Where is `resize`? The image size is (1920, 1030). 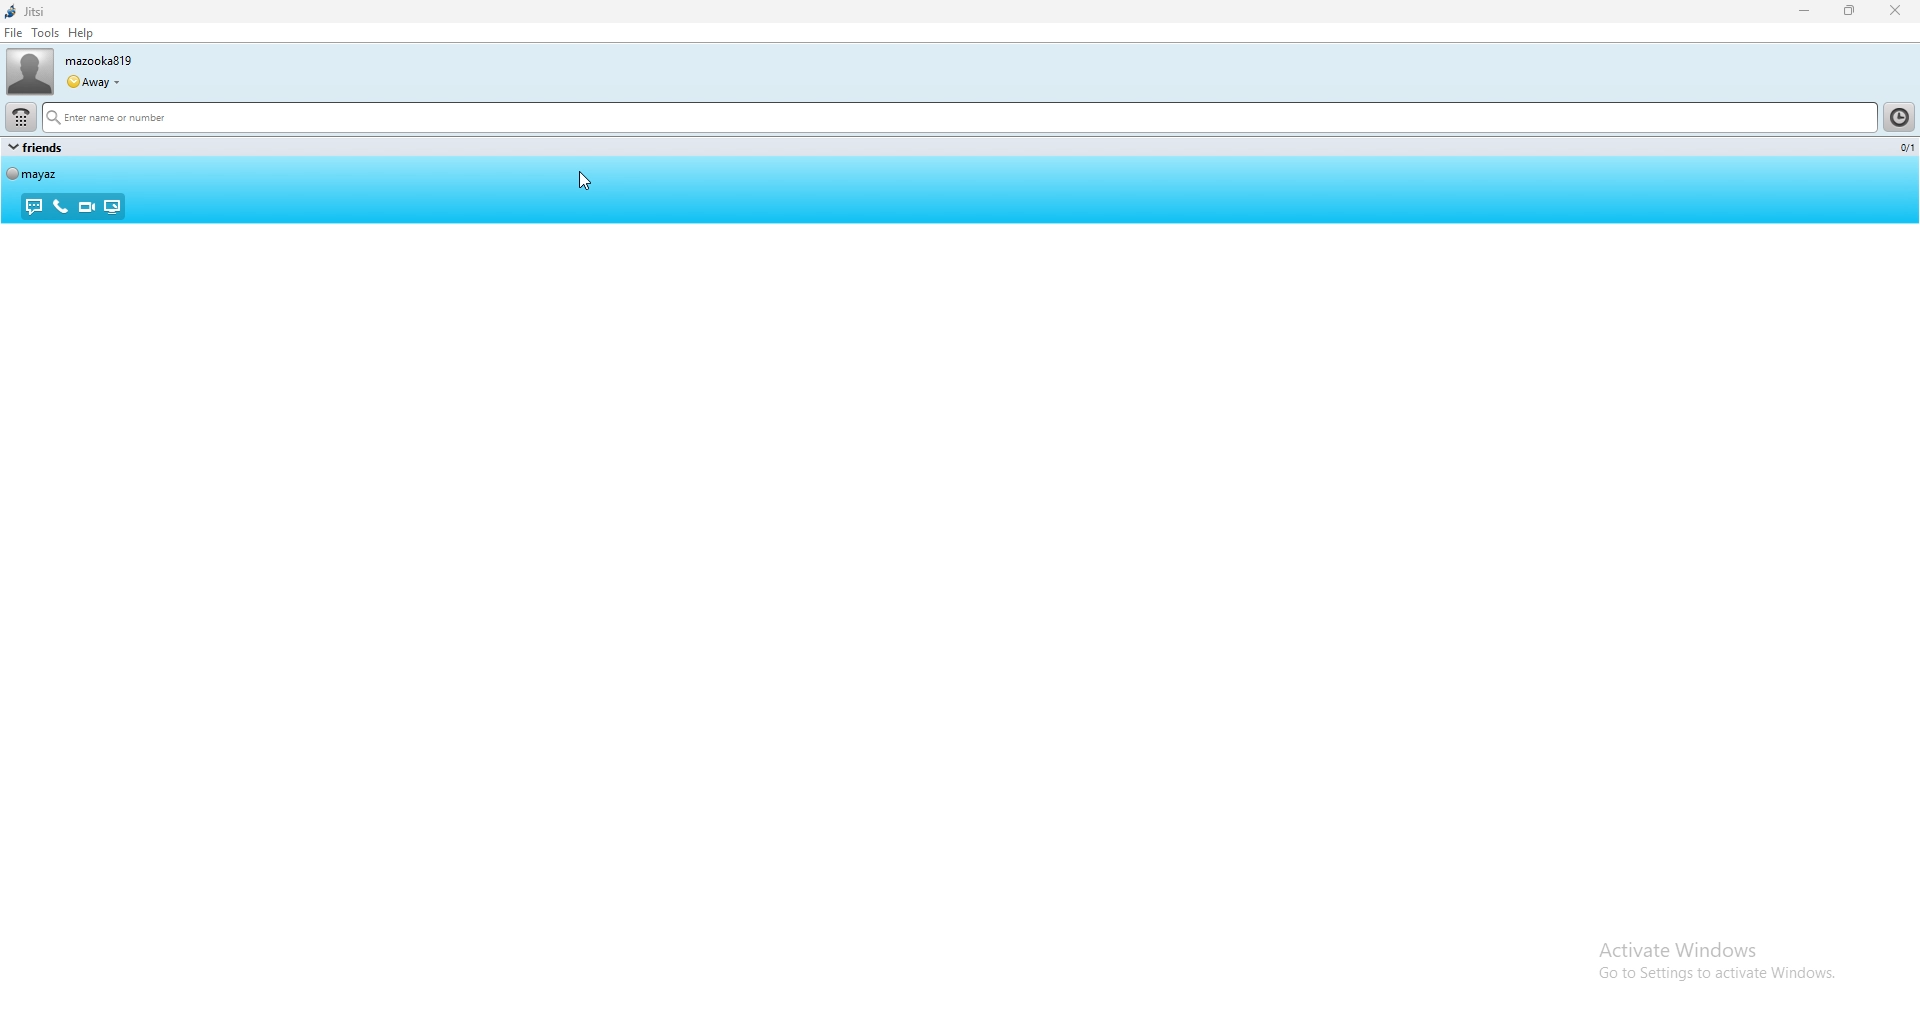 resize is located at coordinates (1852, 11).